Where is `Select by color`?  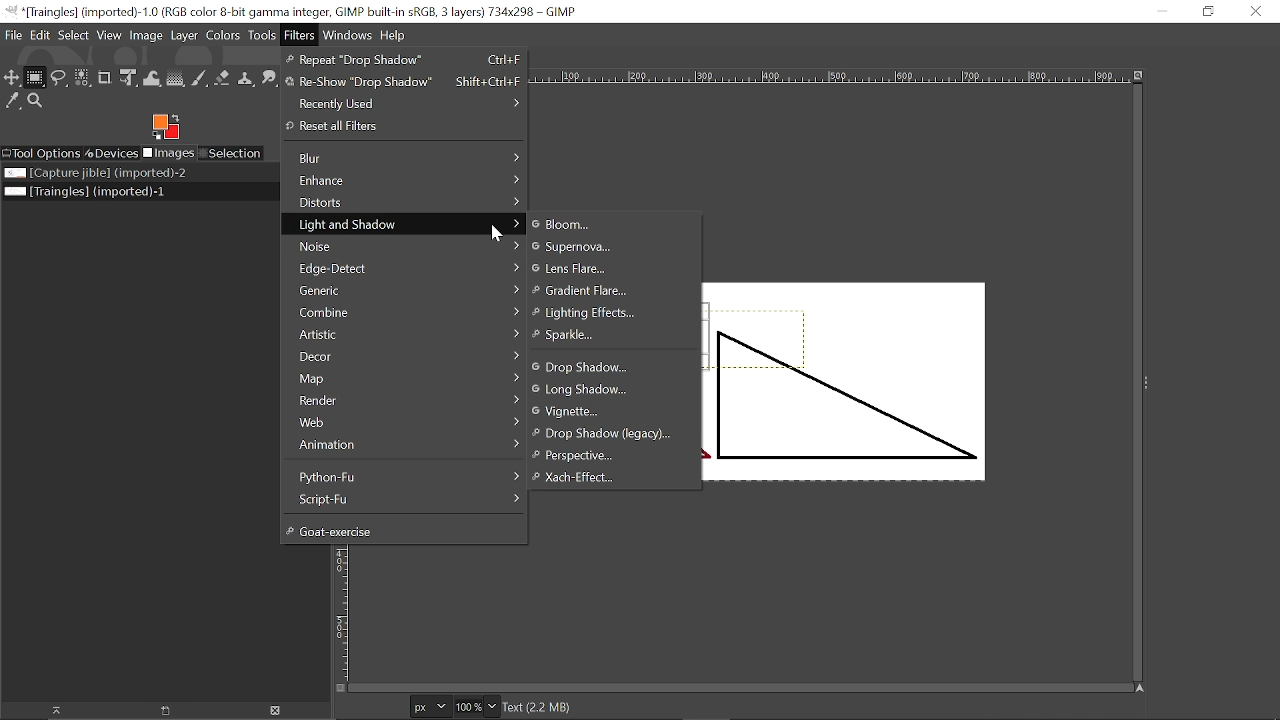 Select by color is located at coordinates (83, 79).